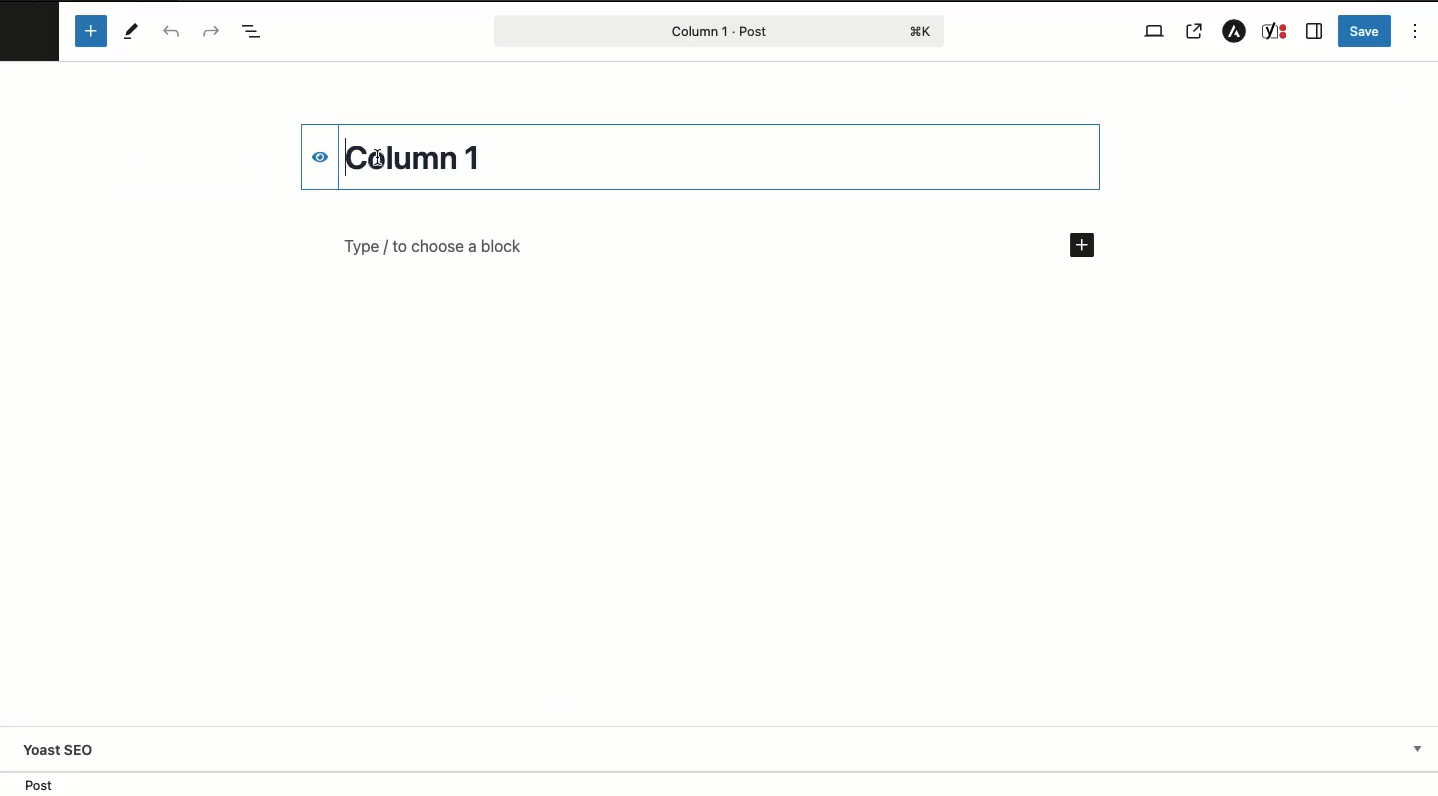 This screenshot has width=1438, height=796. I want to click on Post, so click(718, 30).